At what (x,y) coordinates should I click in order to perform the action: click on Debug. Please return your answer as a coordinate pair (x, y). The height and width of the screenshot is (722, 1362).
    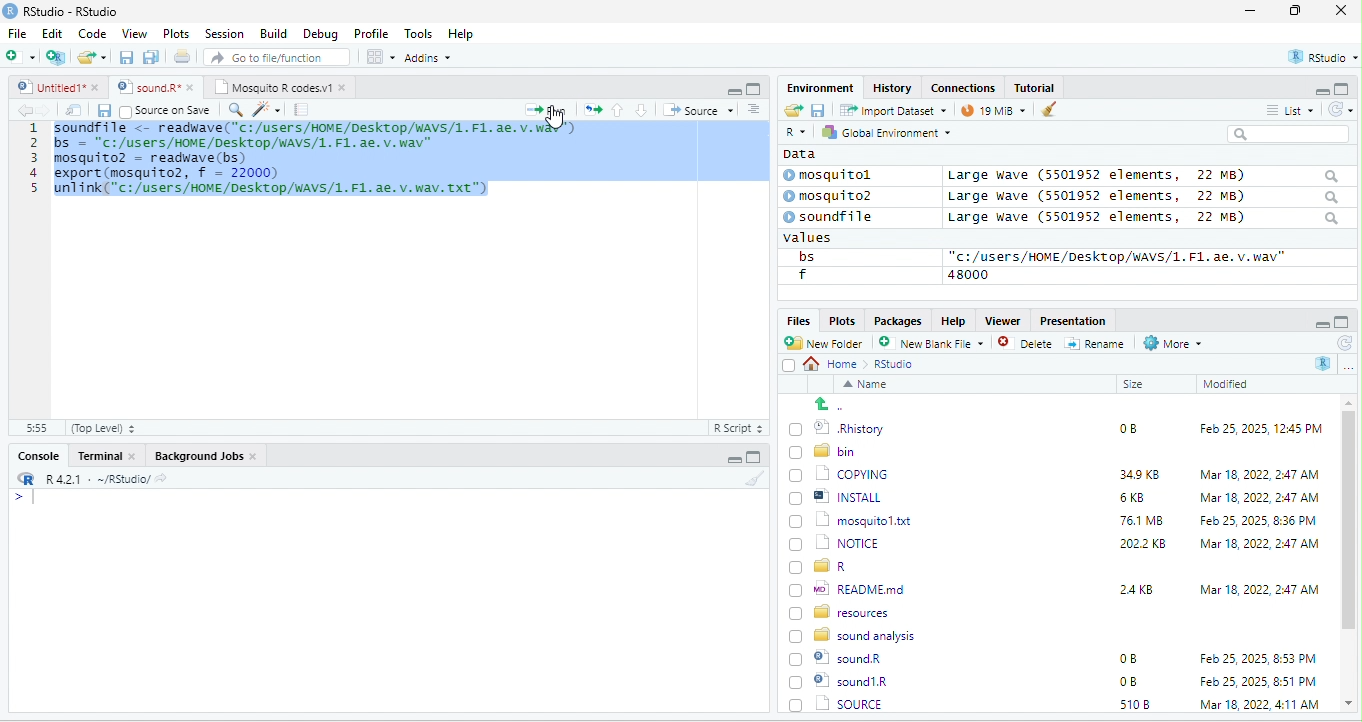
    Looking at the image, I should click on (320, 33).